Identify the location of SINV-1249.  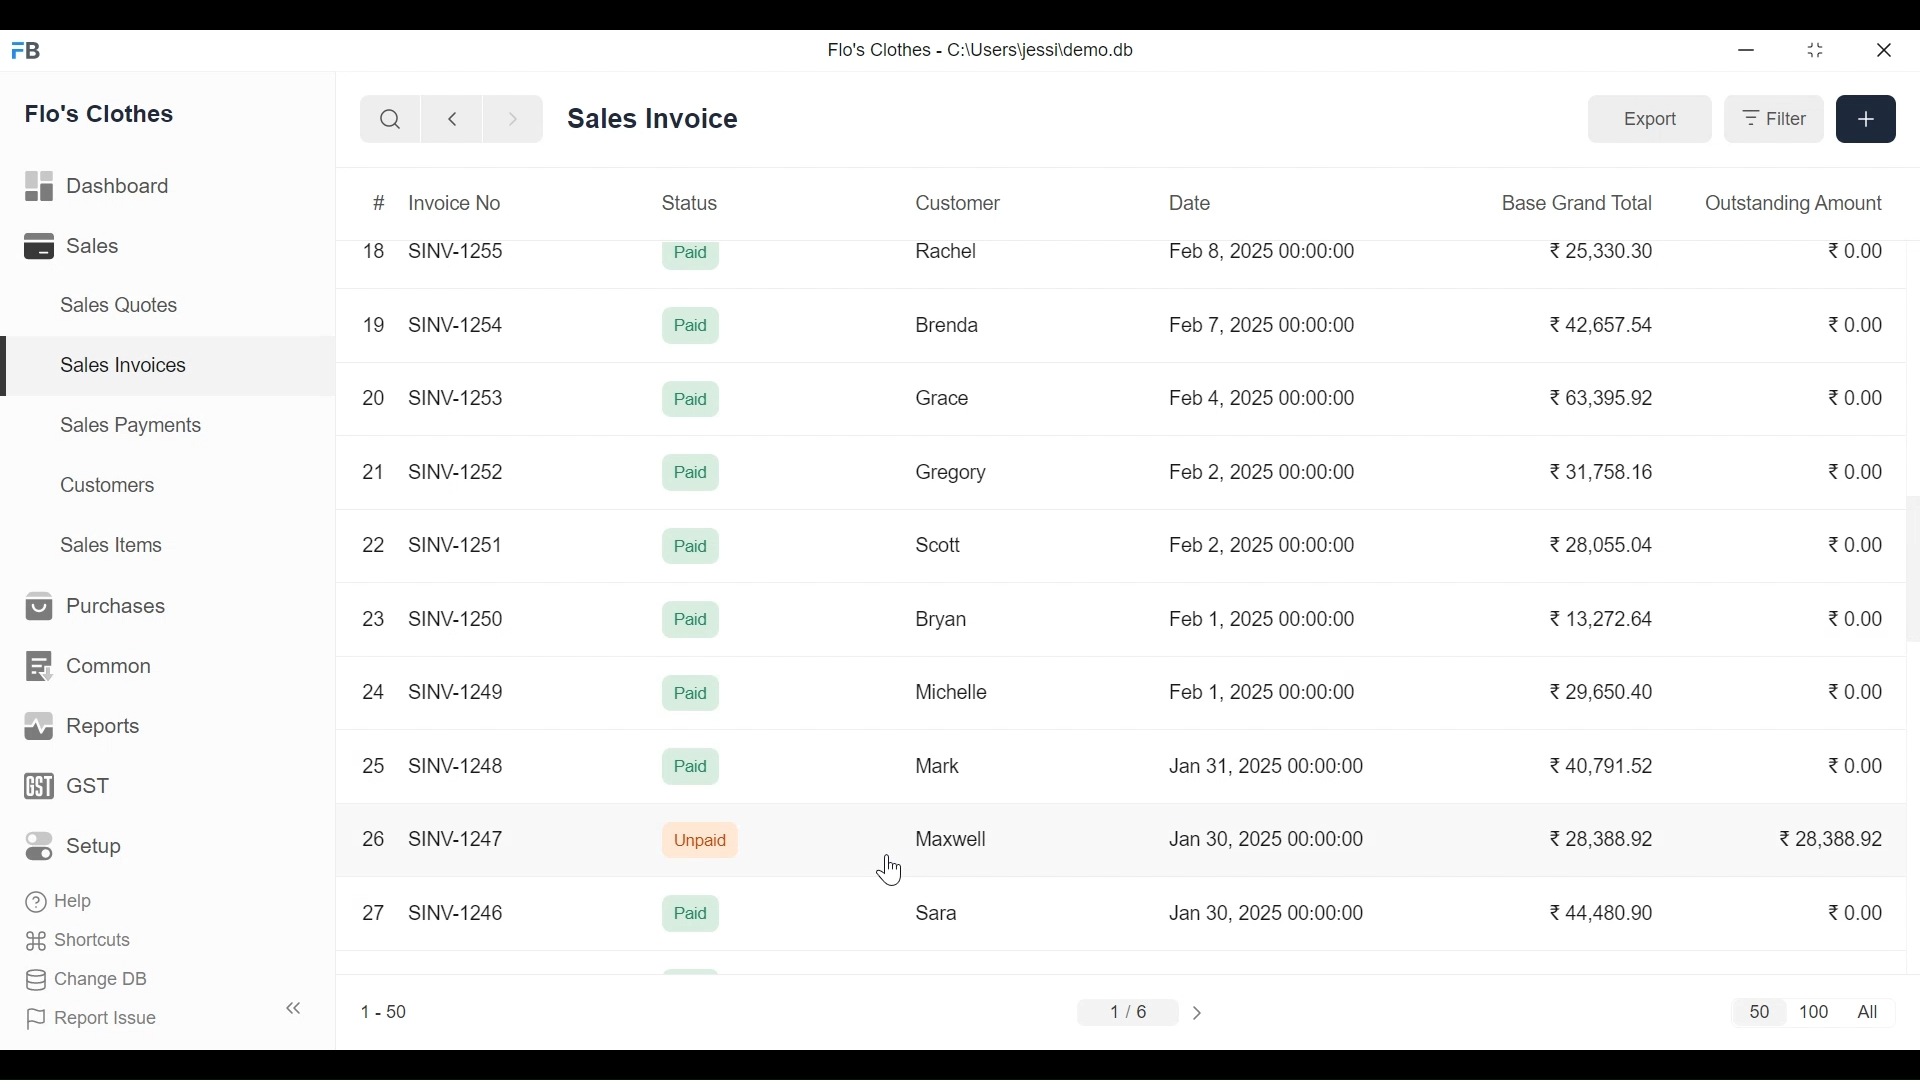
(458, 691).